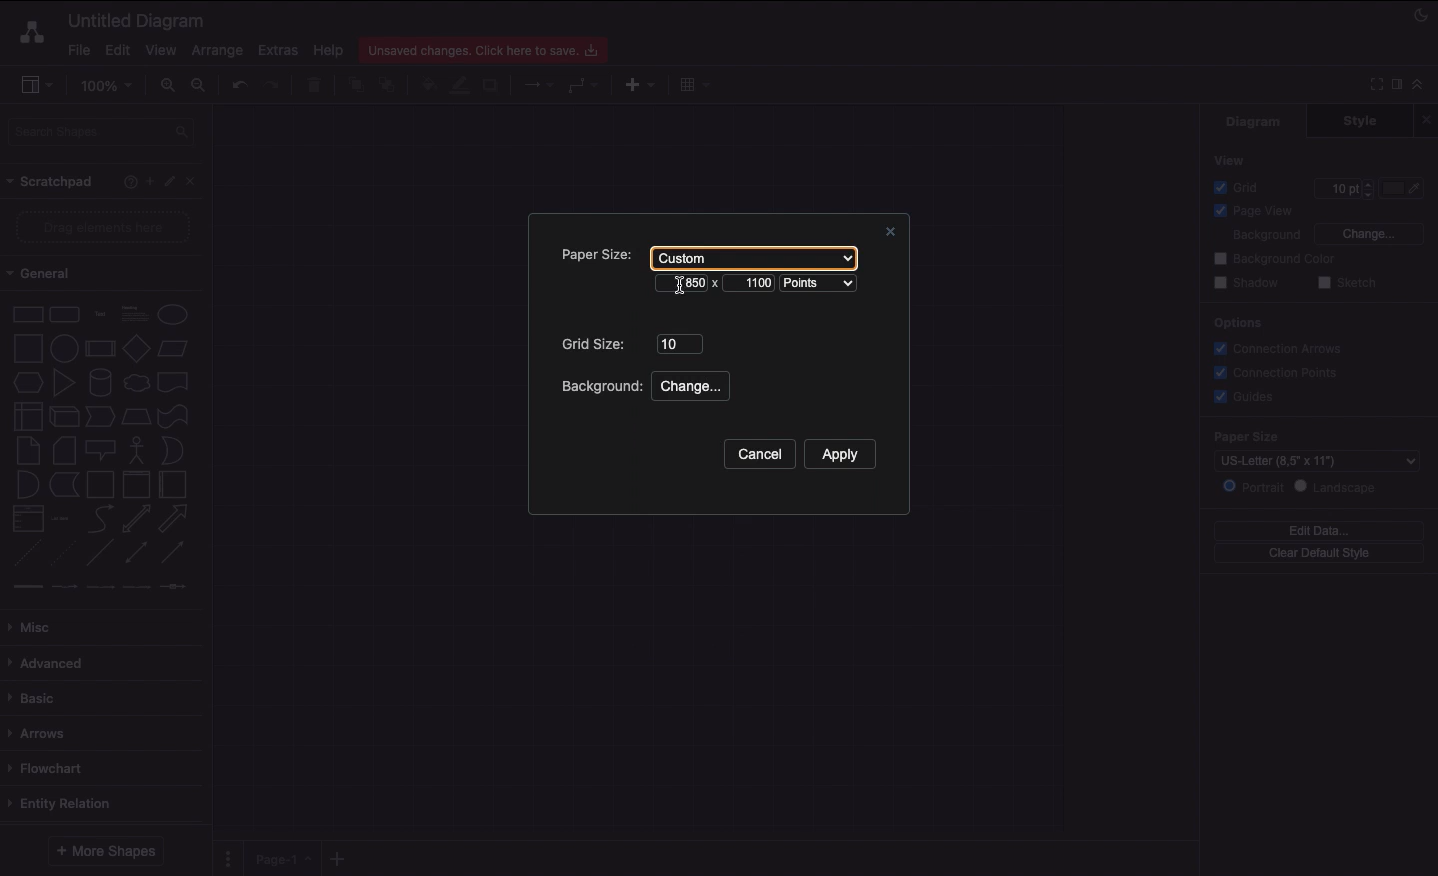 This screenshot has height=876, width=1438. I want to click on Help, so click(126, 181).